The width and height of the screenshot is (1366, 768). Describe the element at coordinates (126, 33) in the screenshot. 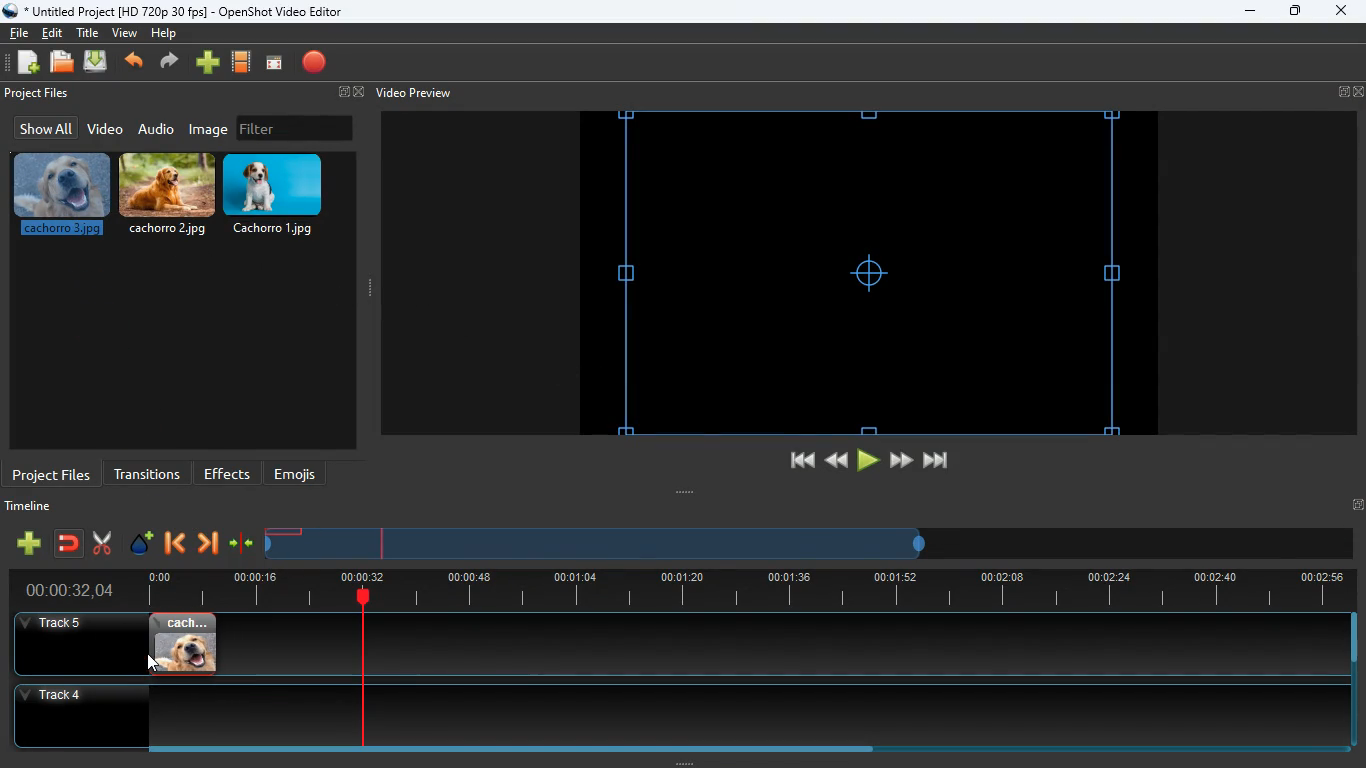

I see `view` at that location.